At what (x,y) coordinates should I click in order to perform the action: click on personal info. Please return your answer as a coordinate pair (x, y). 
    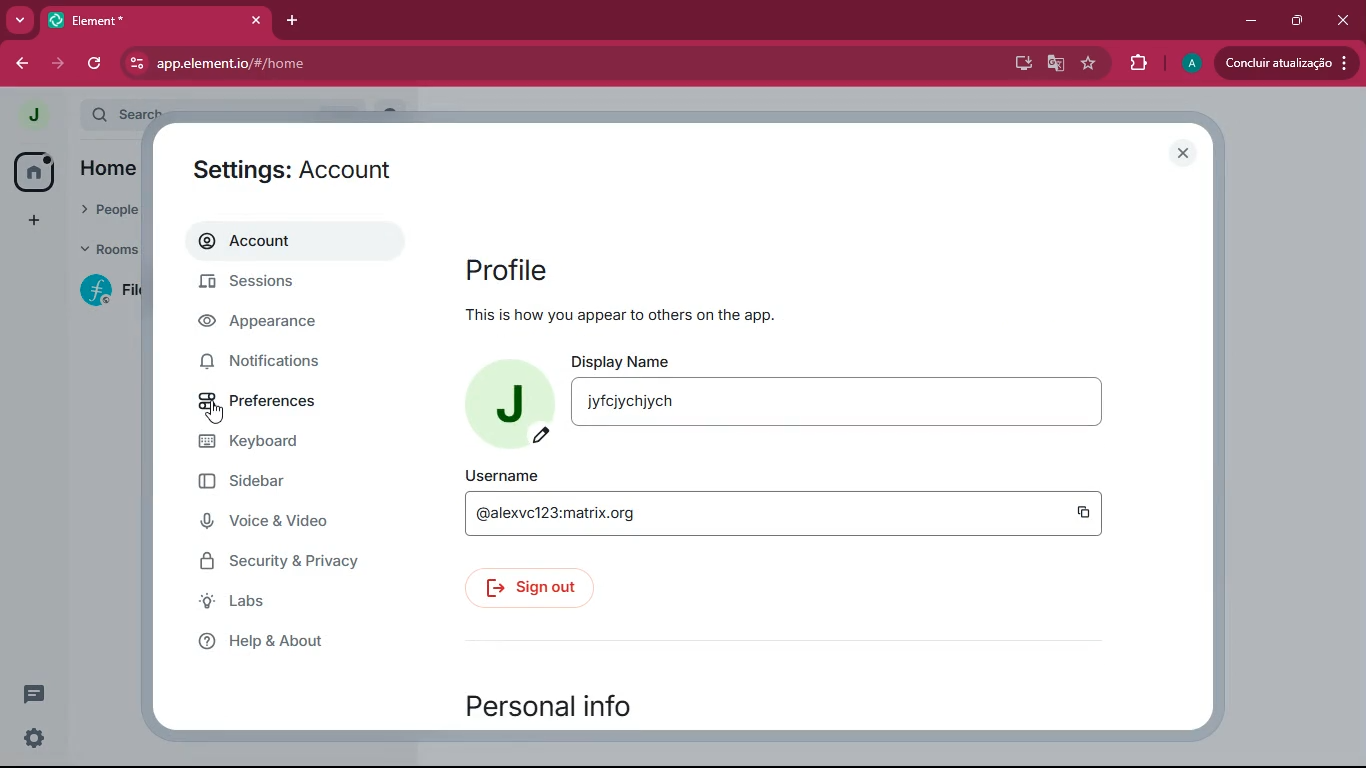
    Looking at the image, I should click on (571, 707).